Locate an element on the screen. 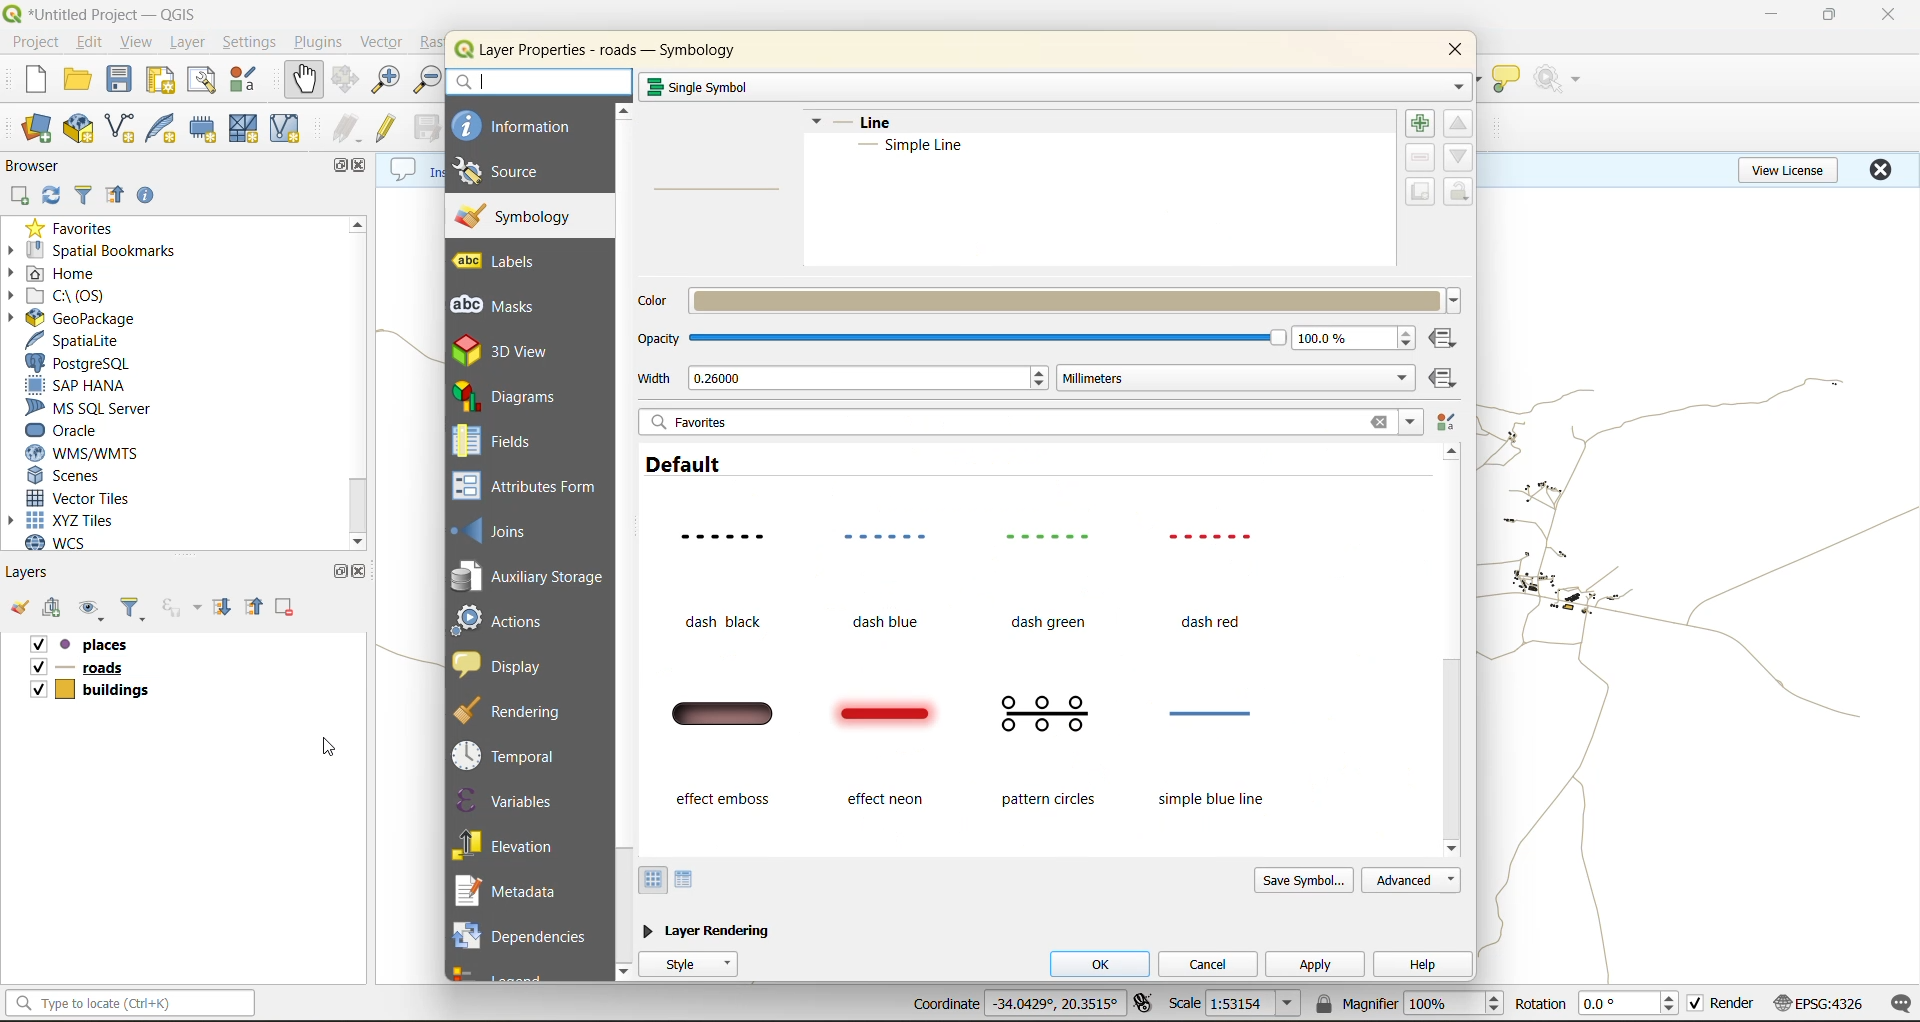  close is located at coordinates (1889, 17).